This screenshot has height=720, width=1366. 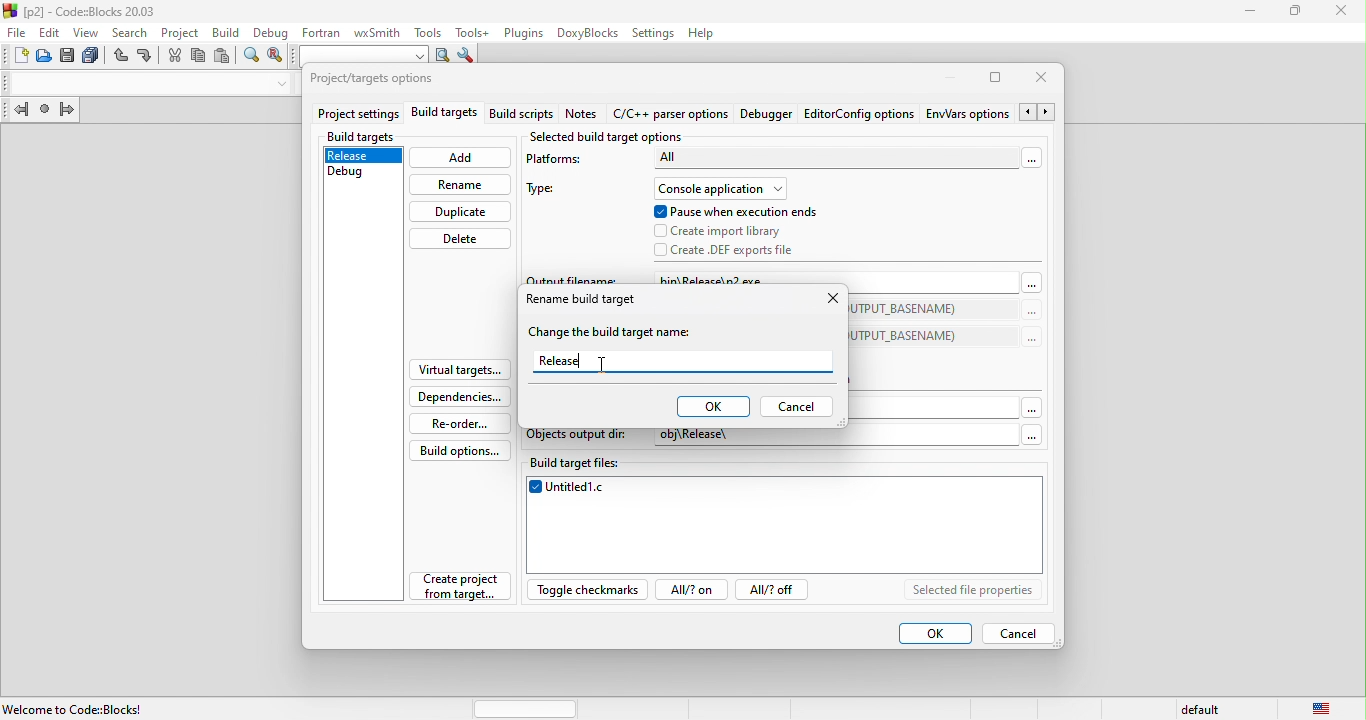 What do you see at coordinates (278, 84) in the screenshot?
I see `drop down` at bounding box center [278, 84].